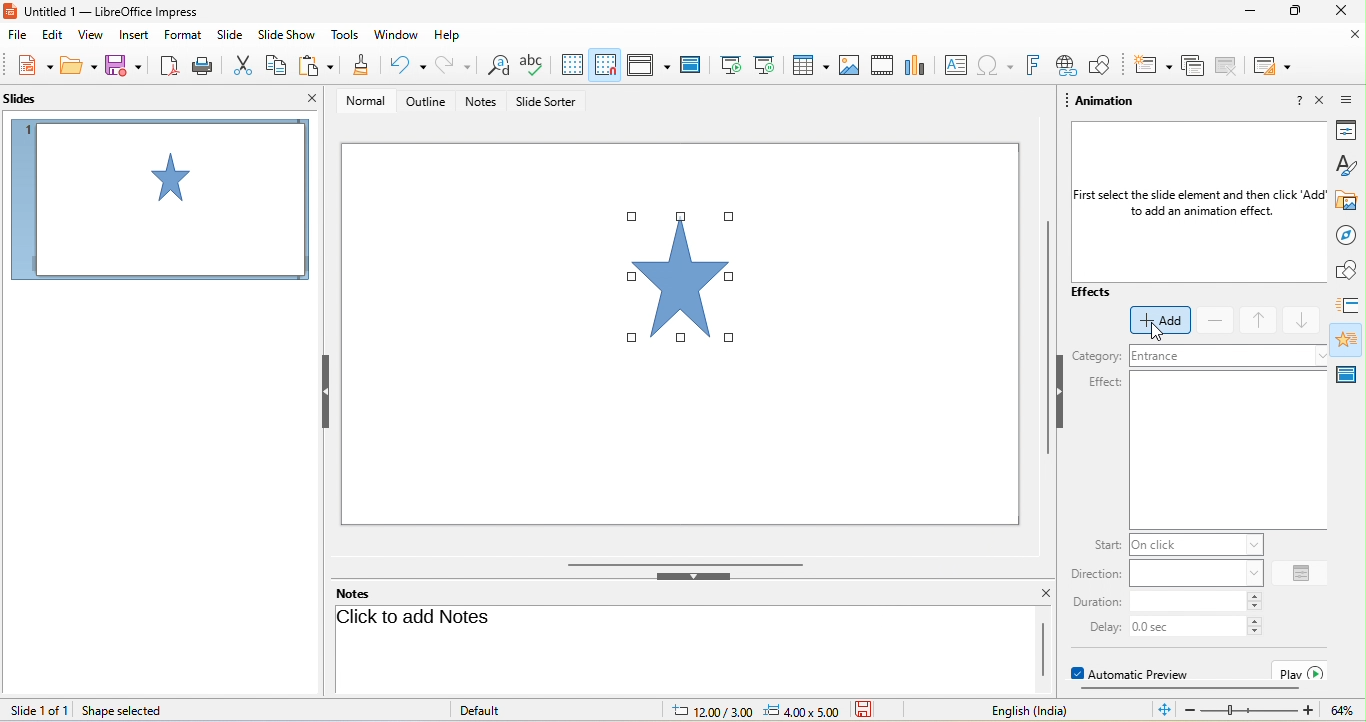 Image resolution: width=1366 pixels, height=722 pixels. What do you see at coordinates (1302, 671) in the screenshot?
I see `play` at bounding box center [1302, 671].